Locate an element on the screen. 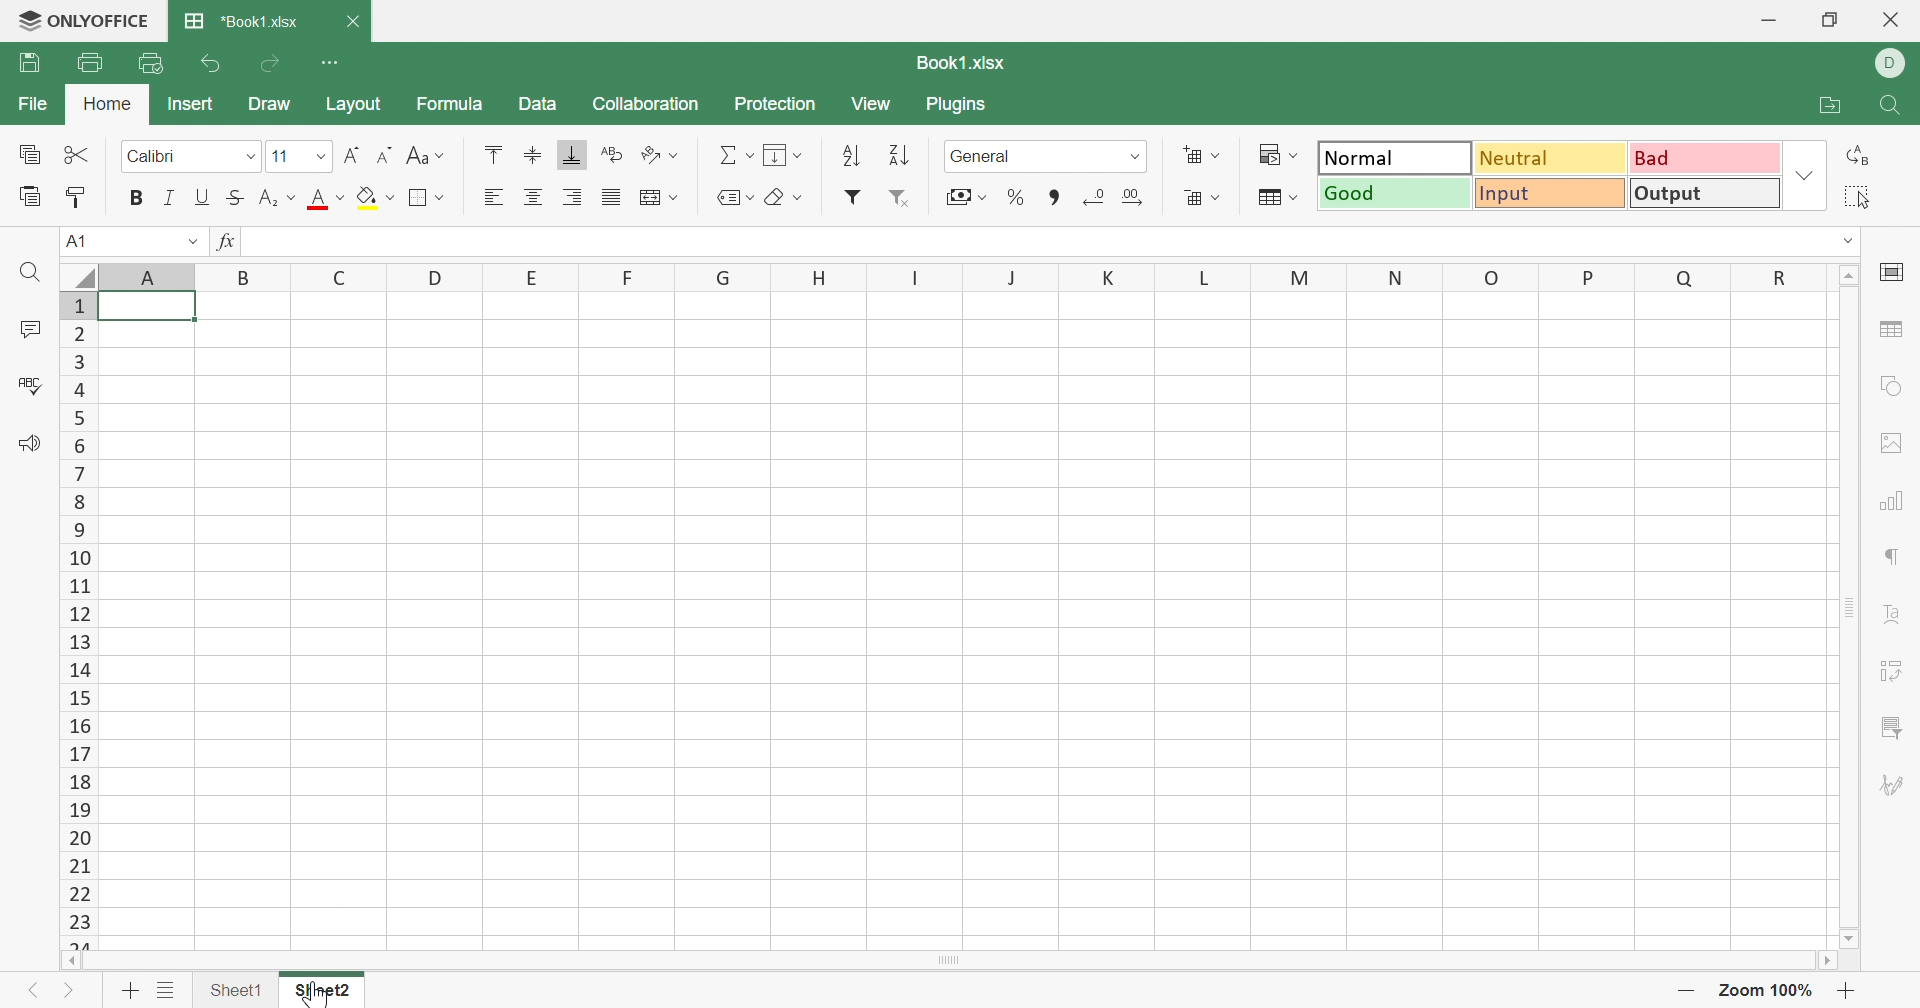  Restore Down is located at coordinates (1833, 17).